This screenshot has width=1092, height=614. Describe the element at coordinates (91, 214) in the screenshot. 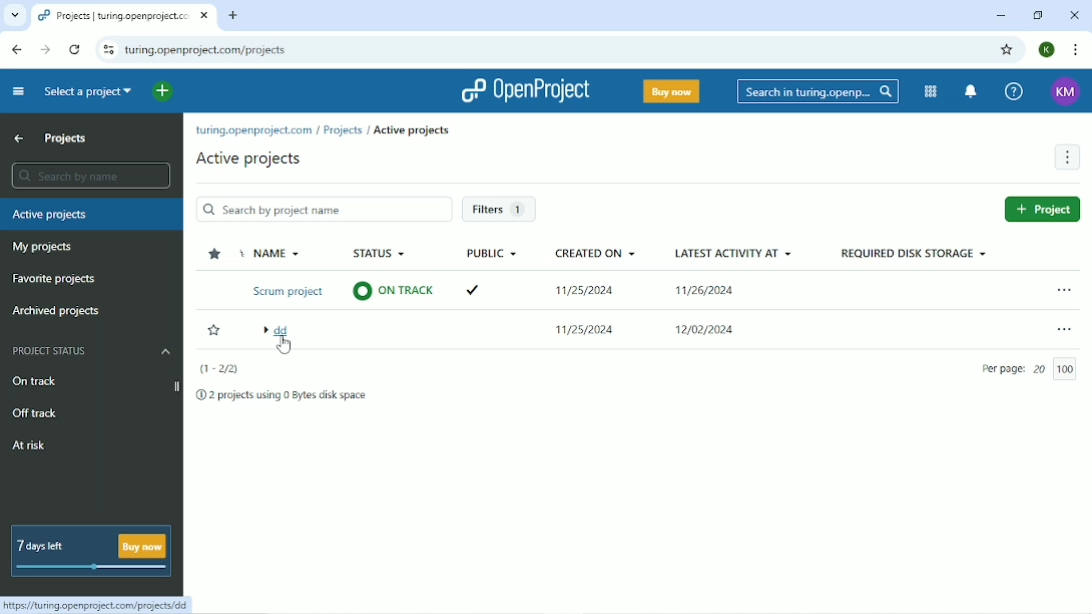

I see `Active projects` at that location.